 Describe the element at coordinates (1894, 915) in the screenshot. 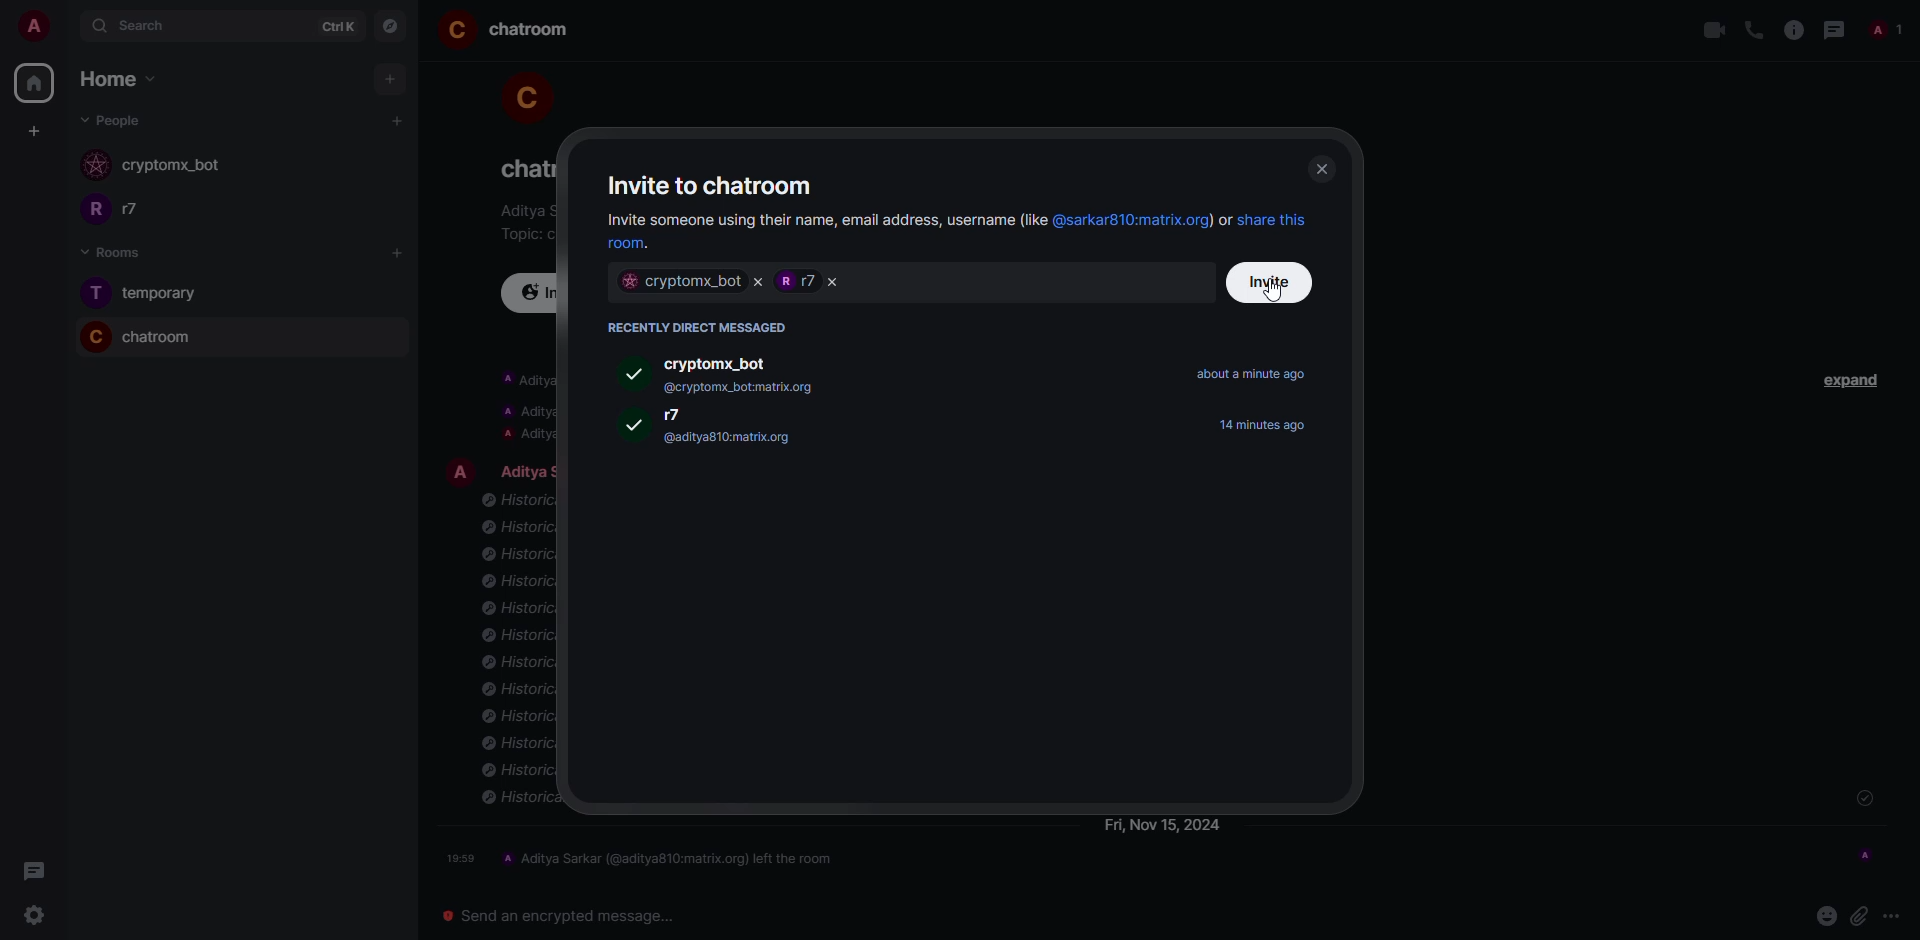

I see `more` at that location.